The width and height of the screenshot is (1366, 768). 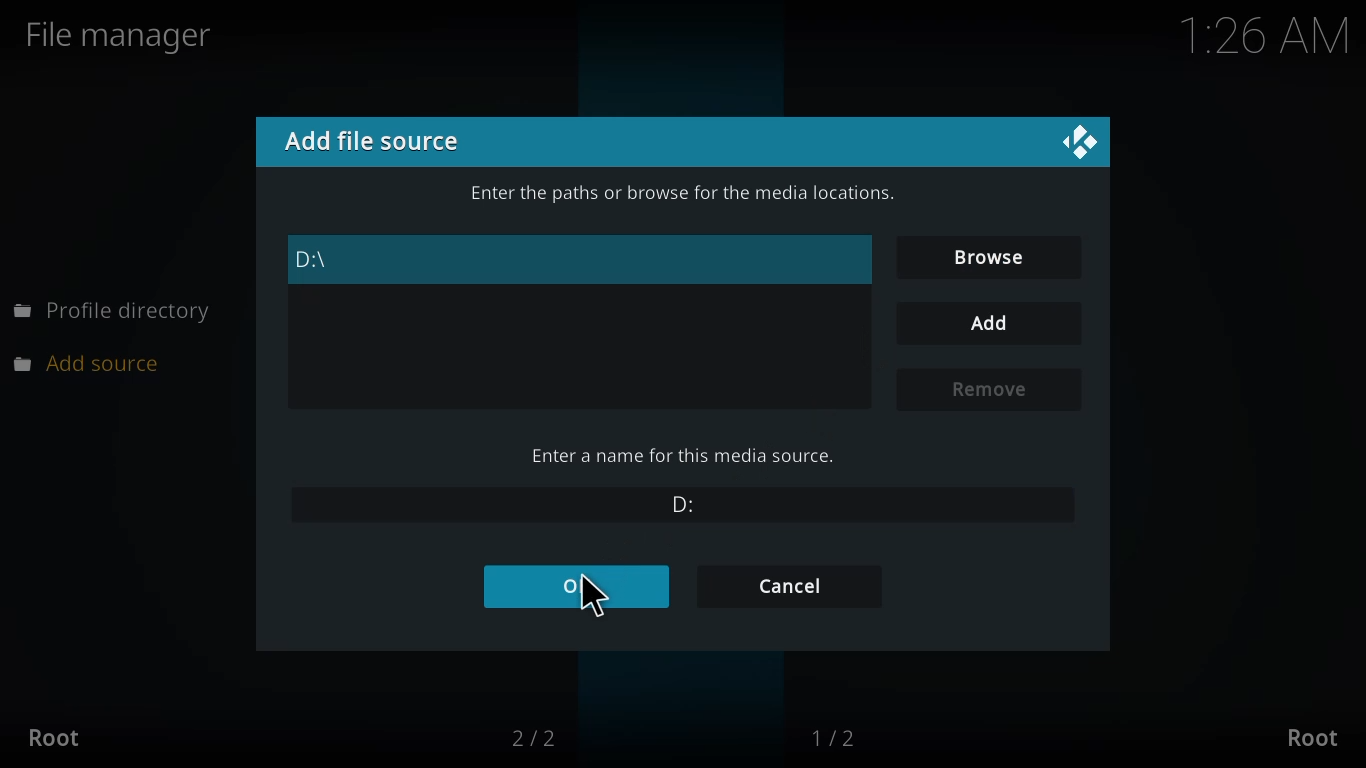 What do you see at coordinates (676, 501) in the screenshot?
I see `d` at bounding box center [676, 501].